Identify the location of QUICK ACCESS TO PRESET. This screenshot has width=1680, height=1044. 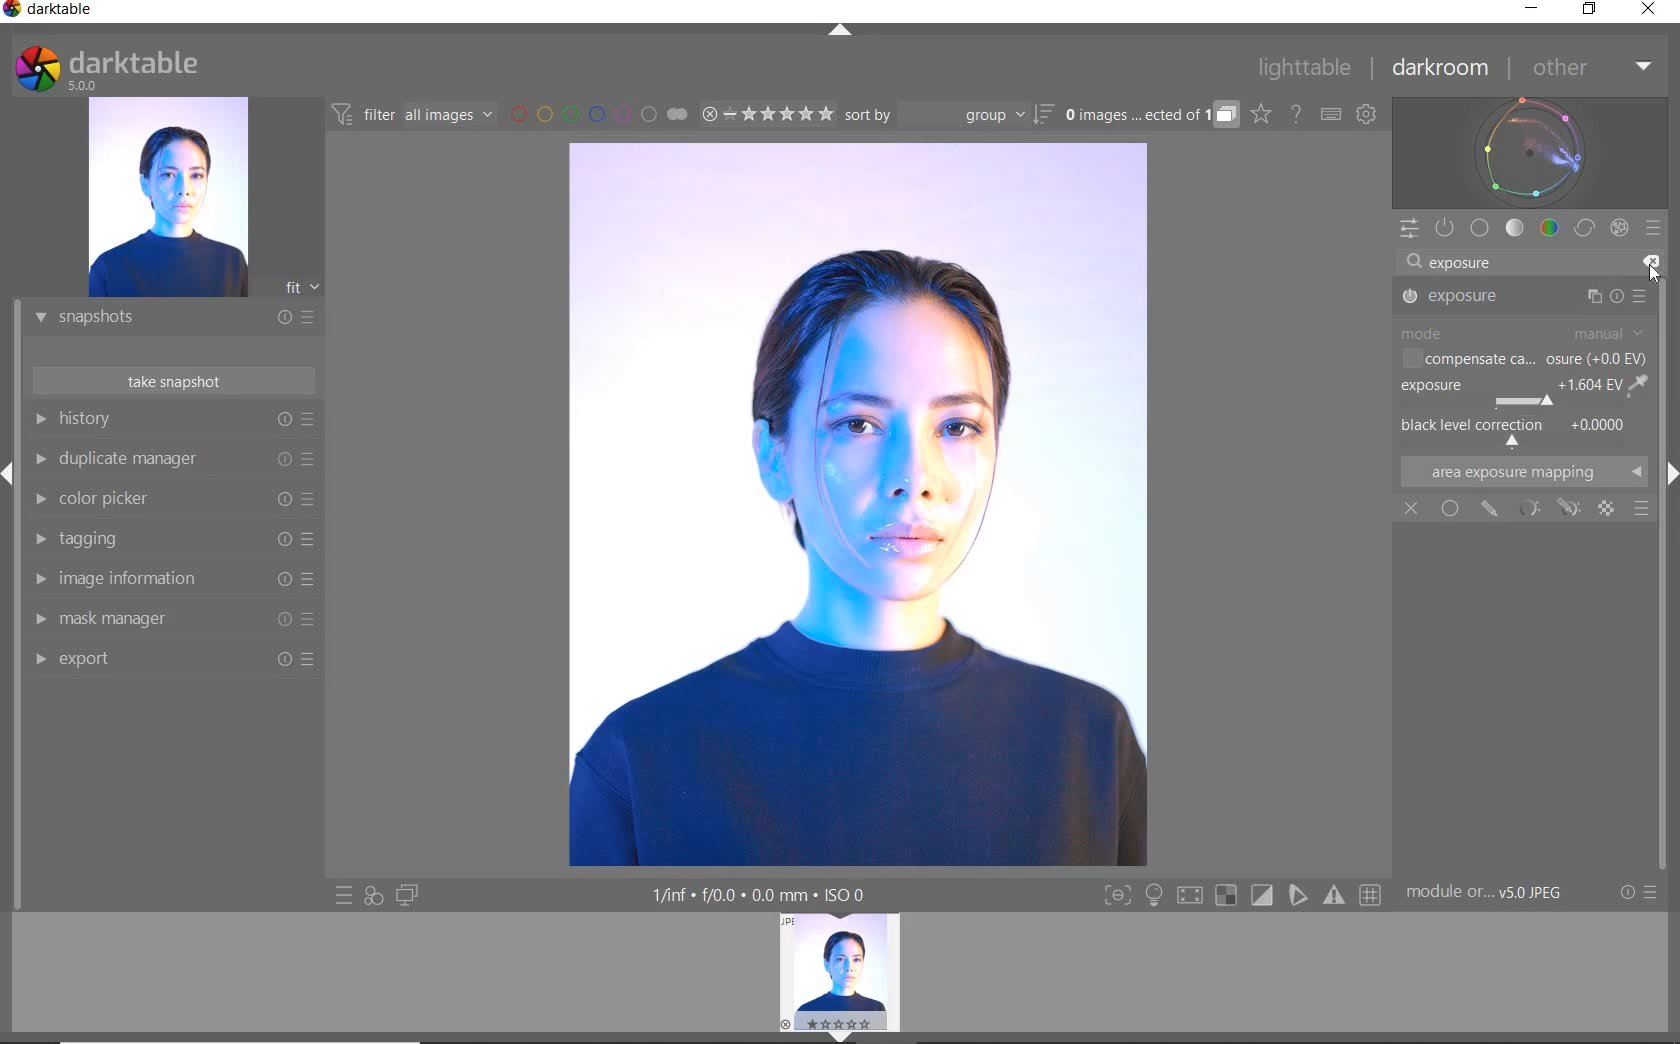
(345, 897).